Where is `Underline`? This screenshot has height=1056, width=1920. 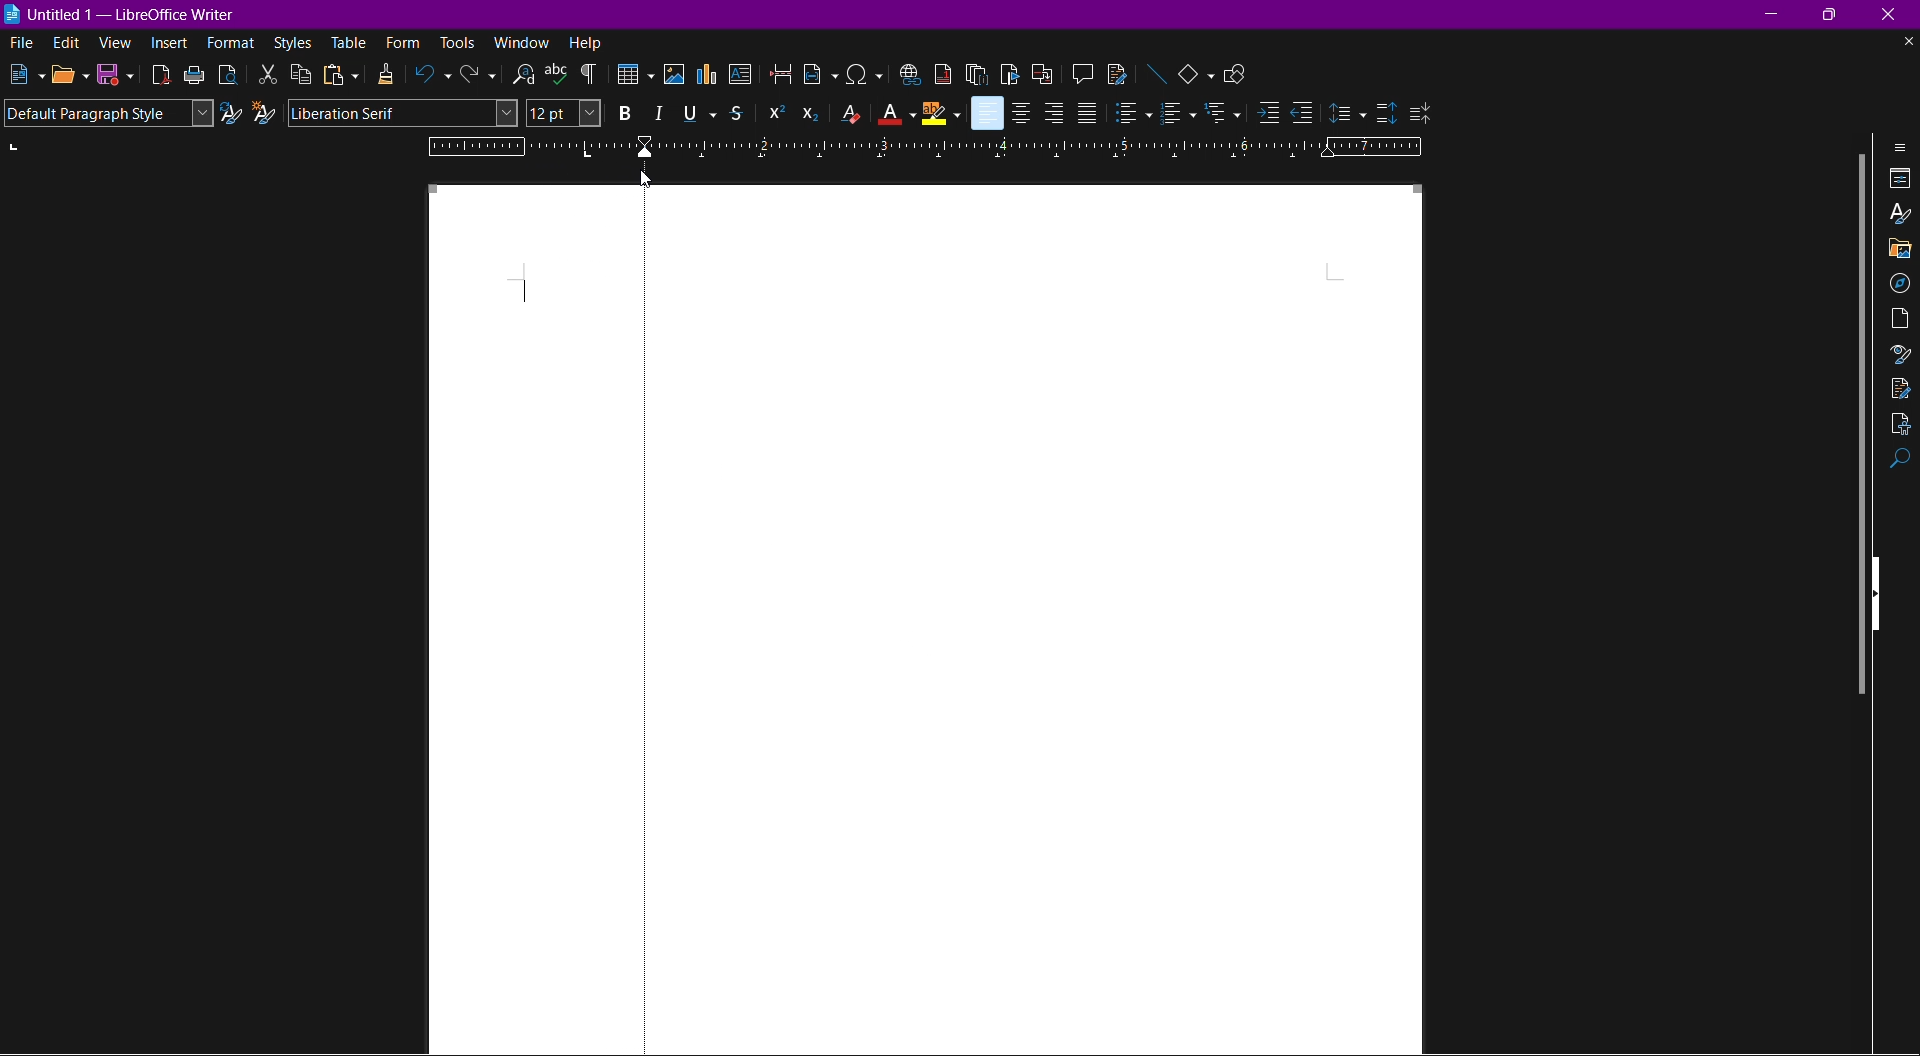 Underline is located at coordinates (698, 112).